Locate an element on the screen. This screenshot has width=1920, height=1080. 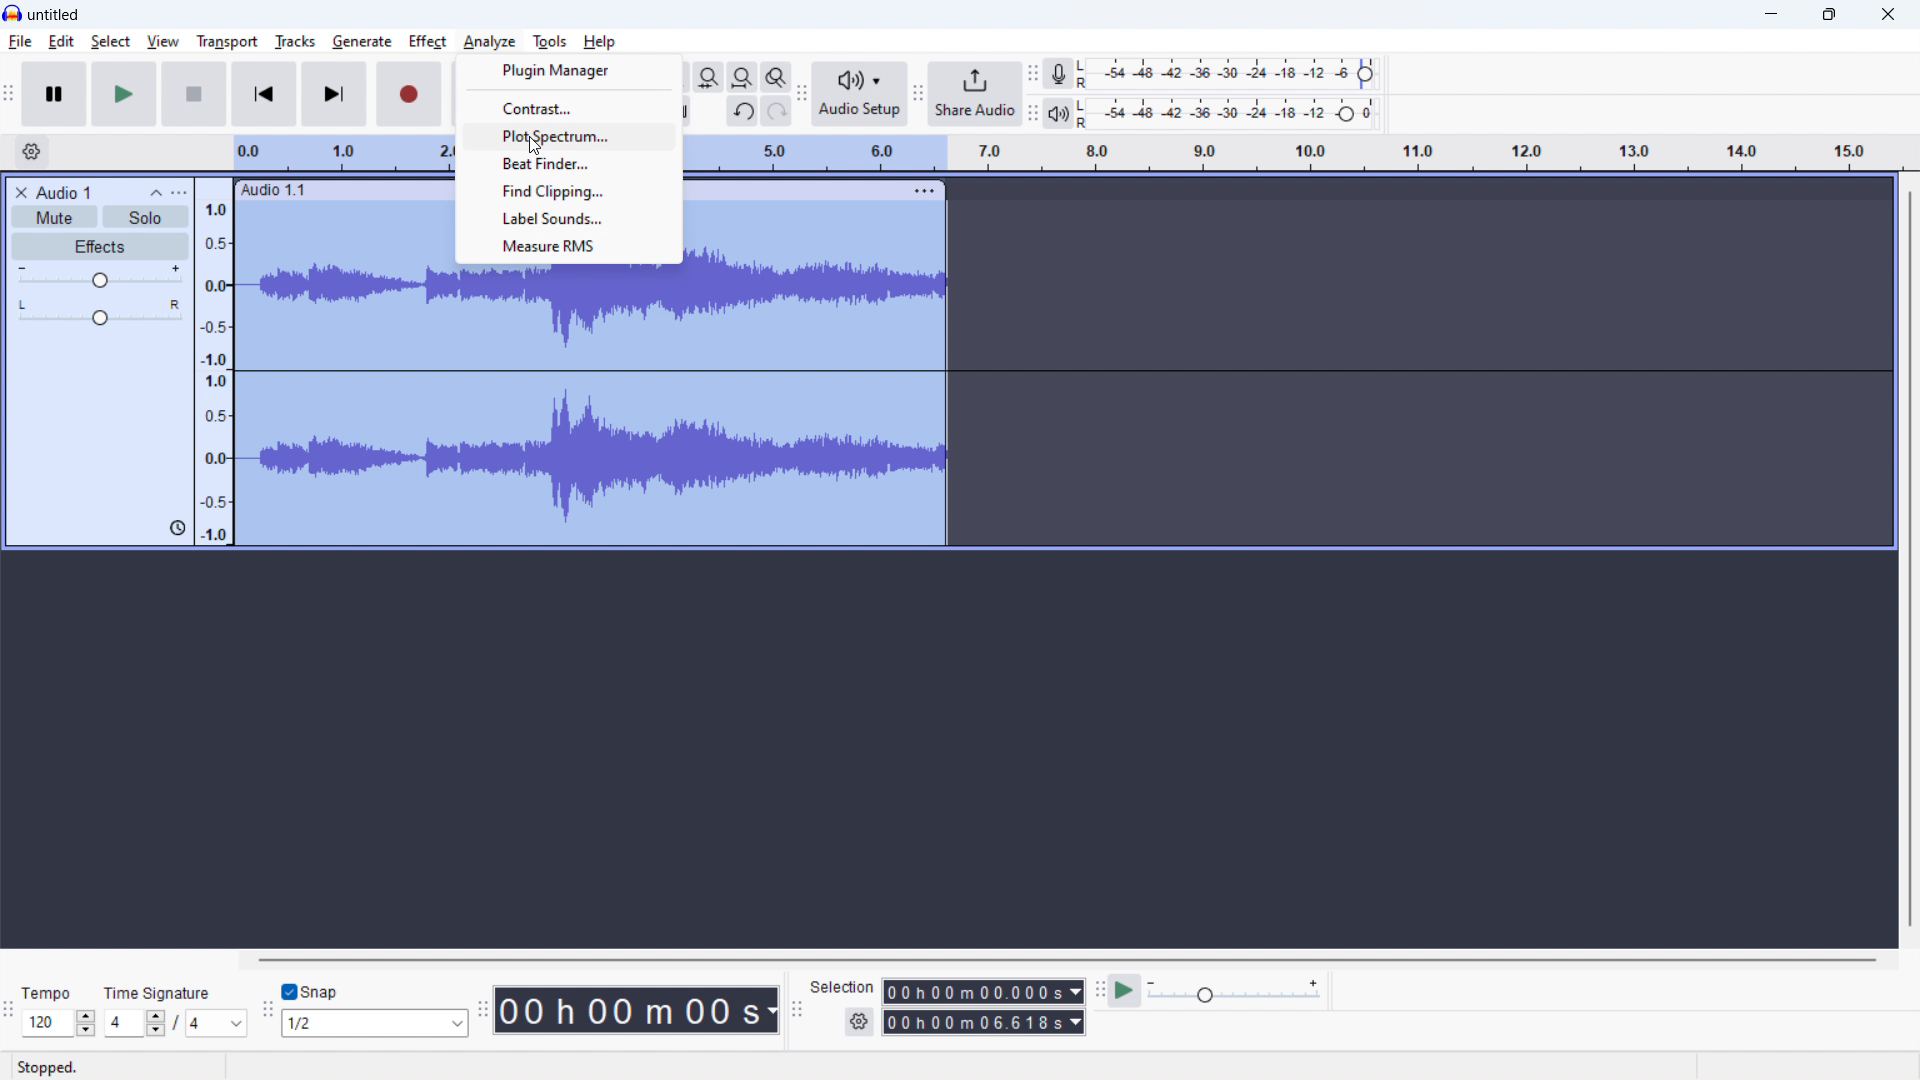
record is located at coordinates (407, 93).